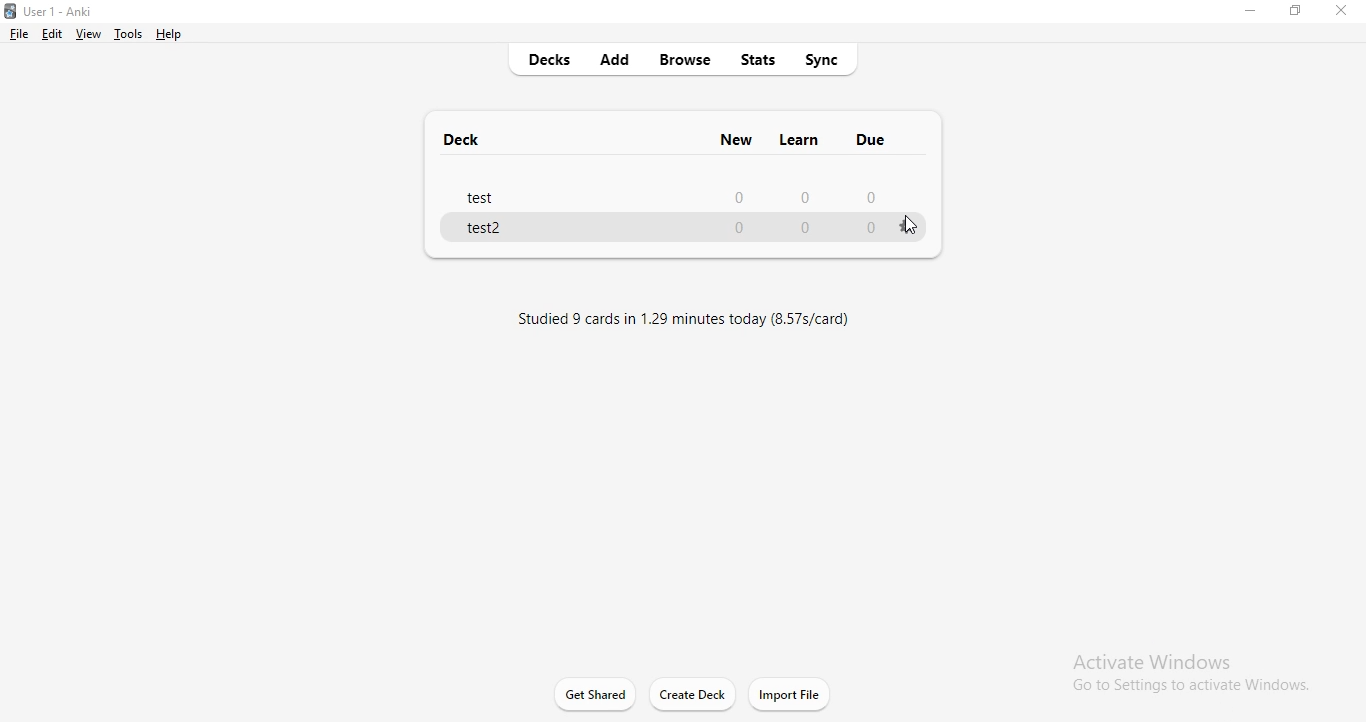  What do you see at coordinates (170, 35) in the screenshot?
I see `help` at bounding box center [170, 35].